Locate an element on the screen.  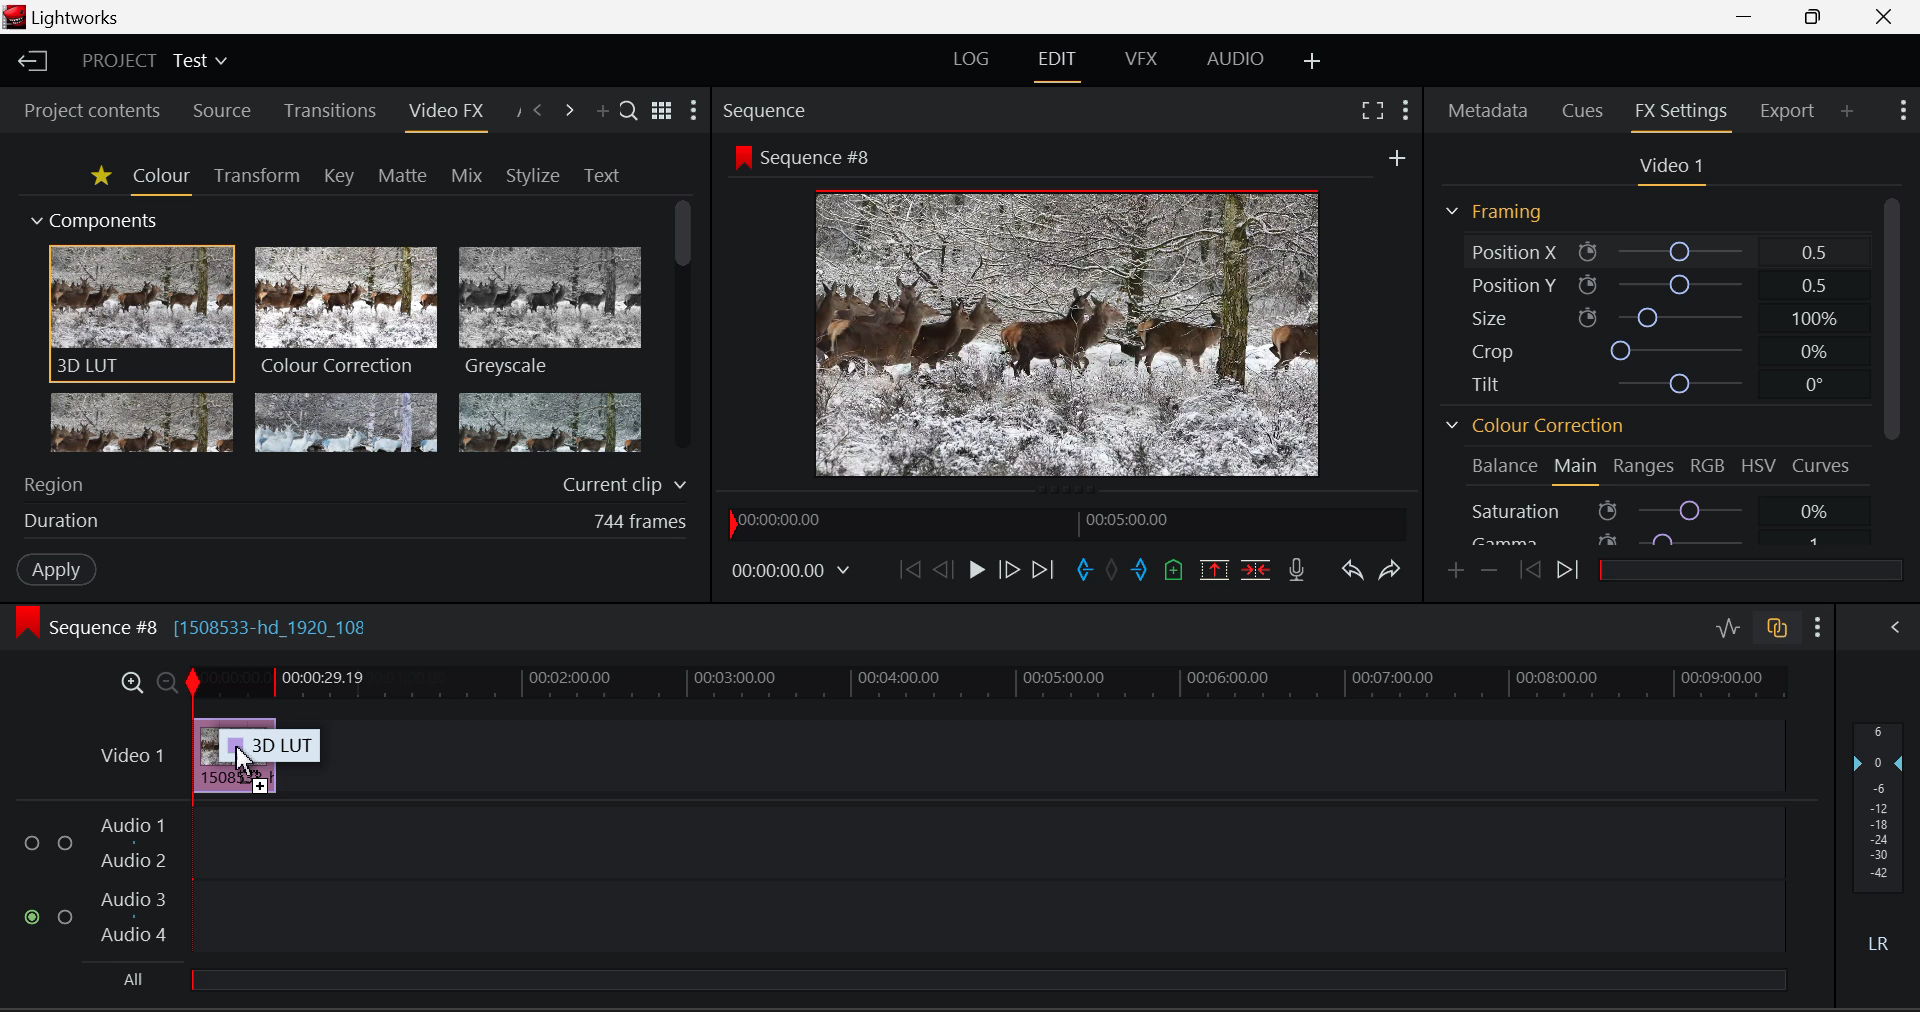
Back to Homepage is located at coordinates (28, 61).